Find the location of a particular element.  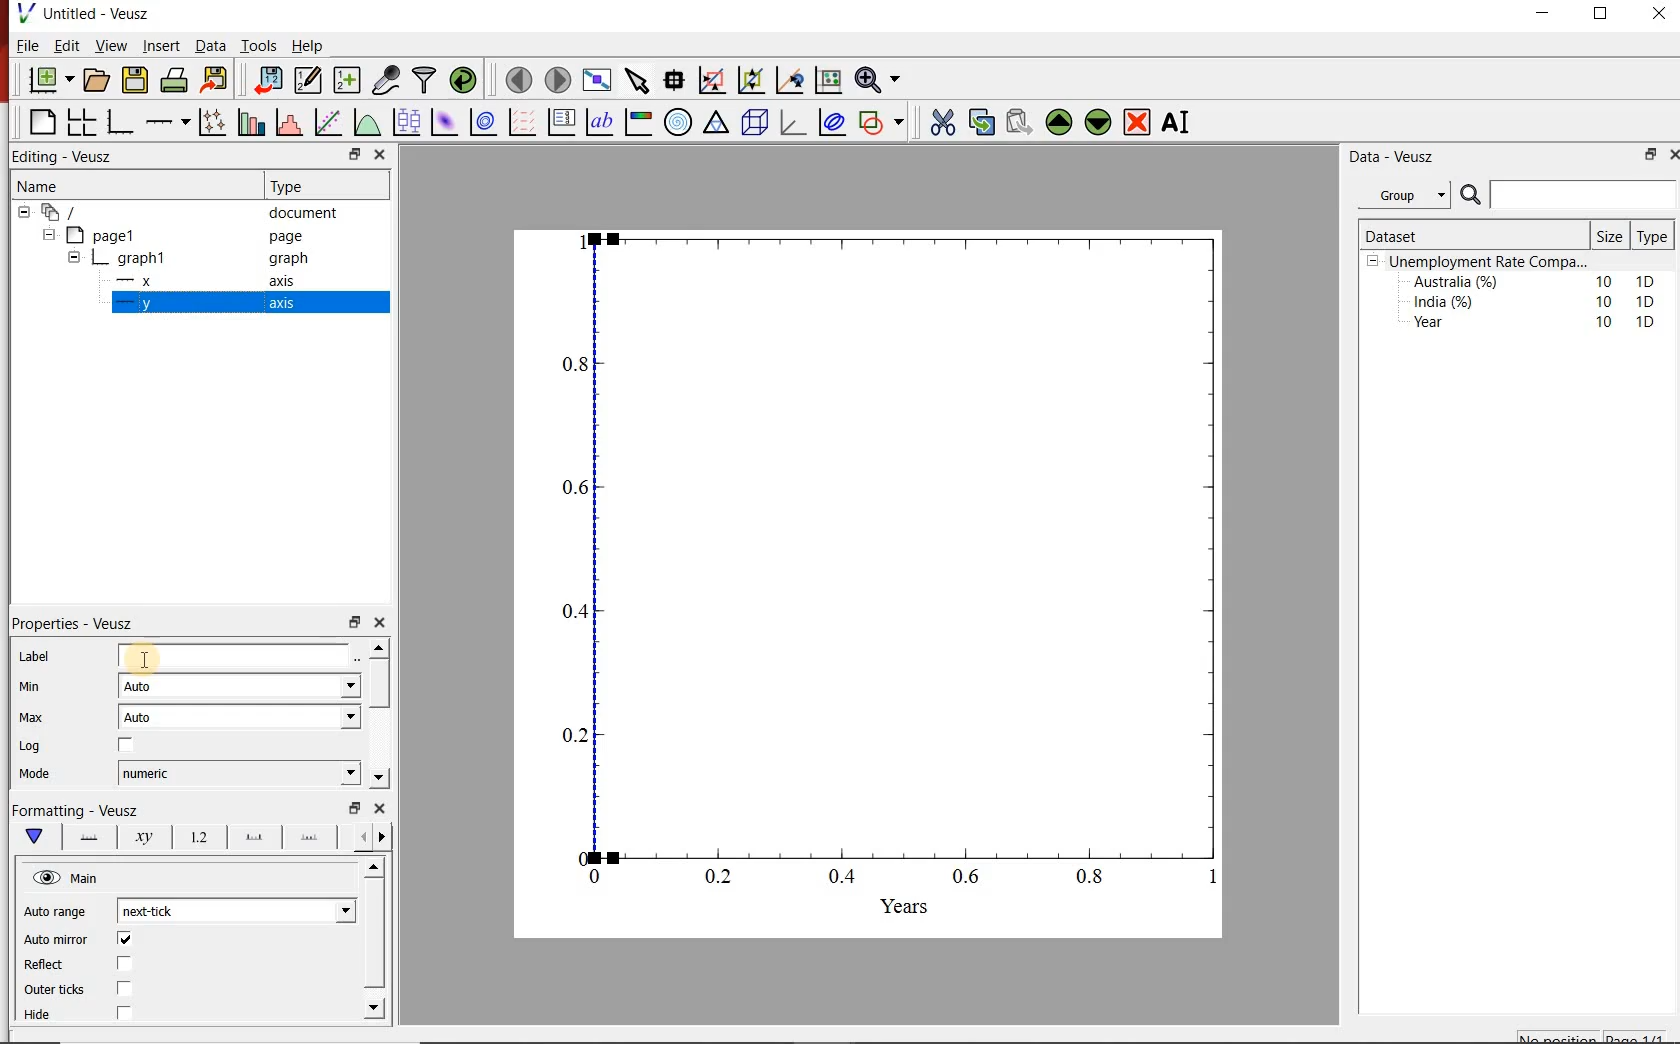

close is located at coordinates (1674, 153).